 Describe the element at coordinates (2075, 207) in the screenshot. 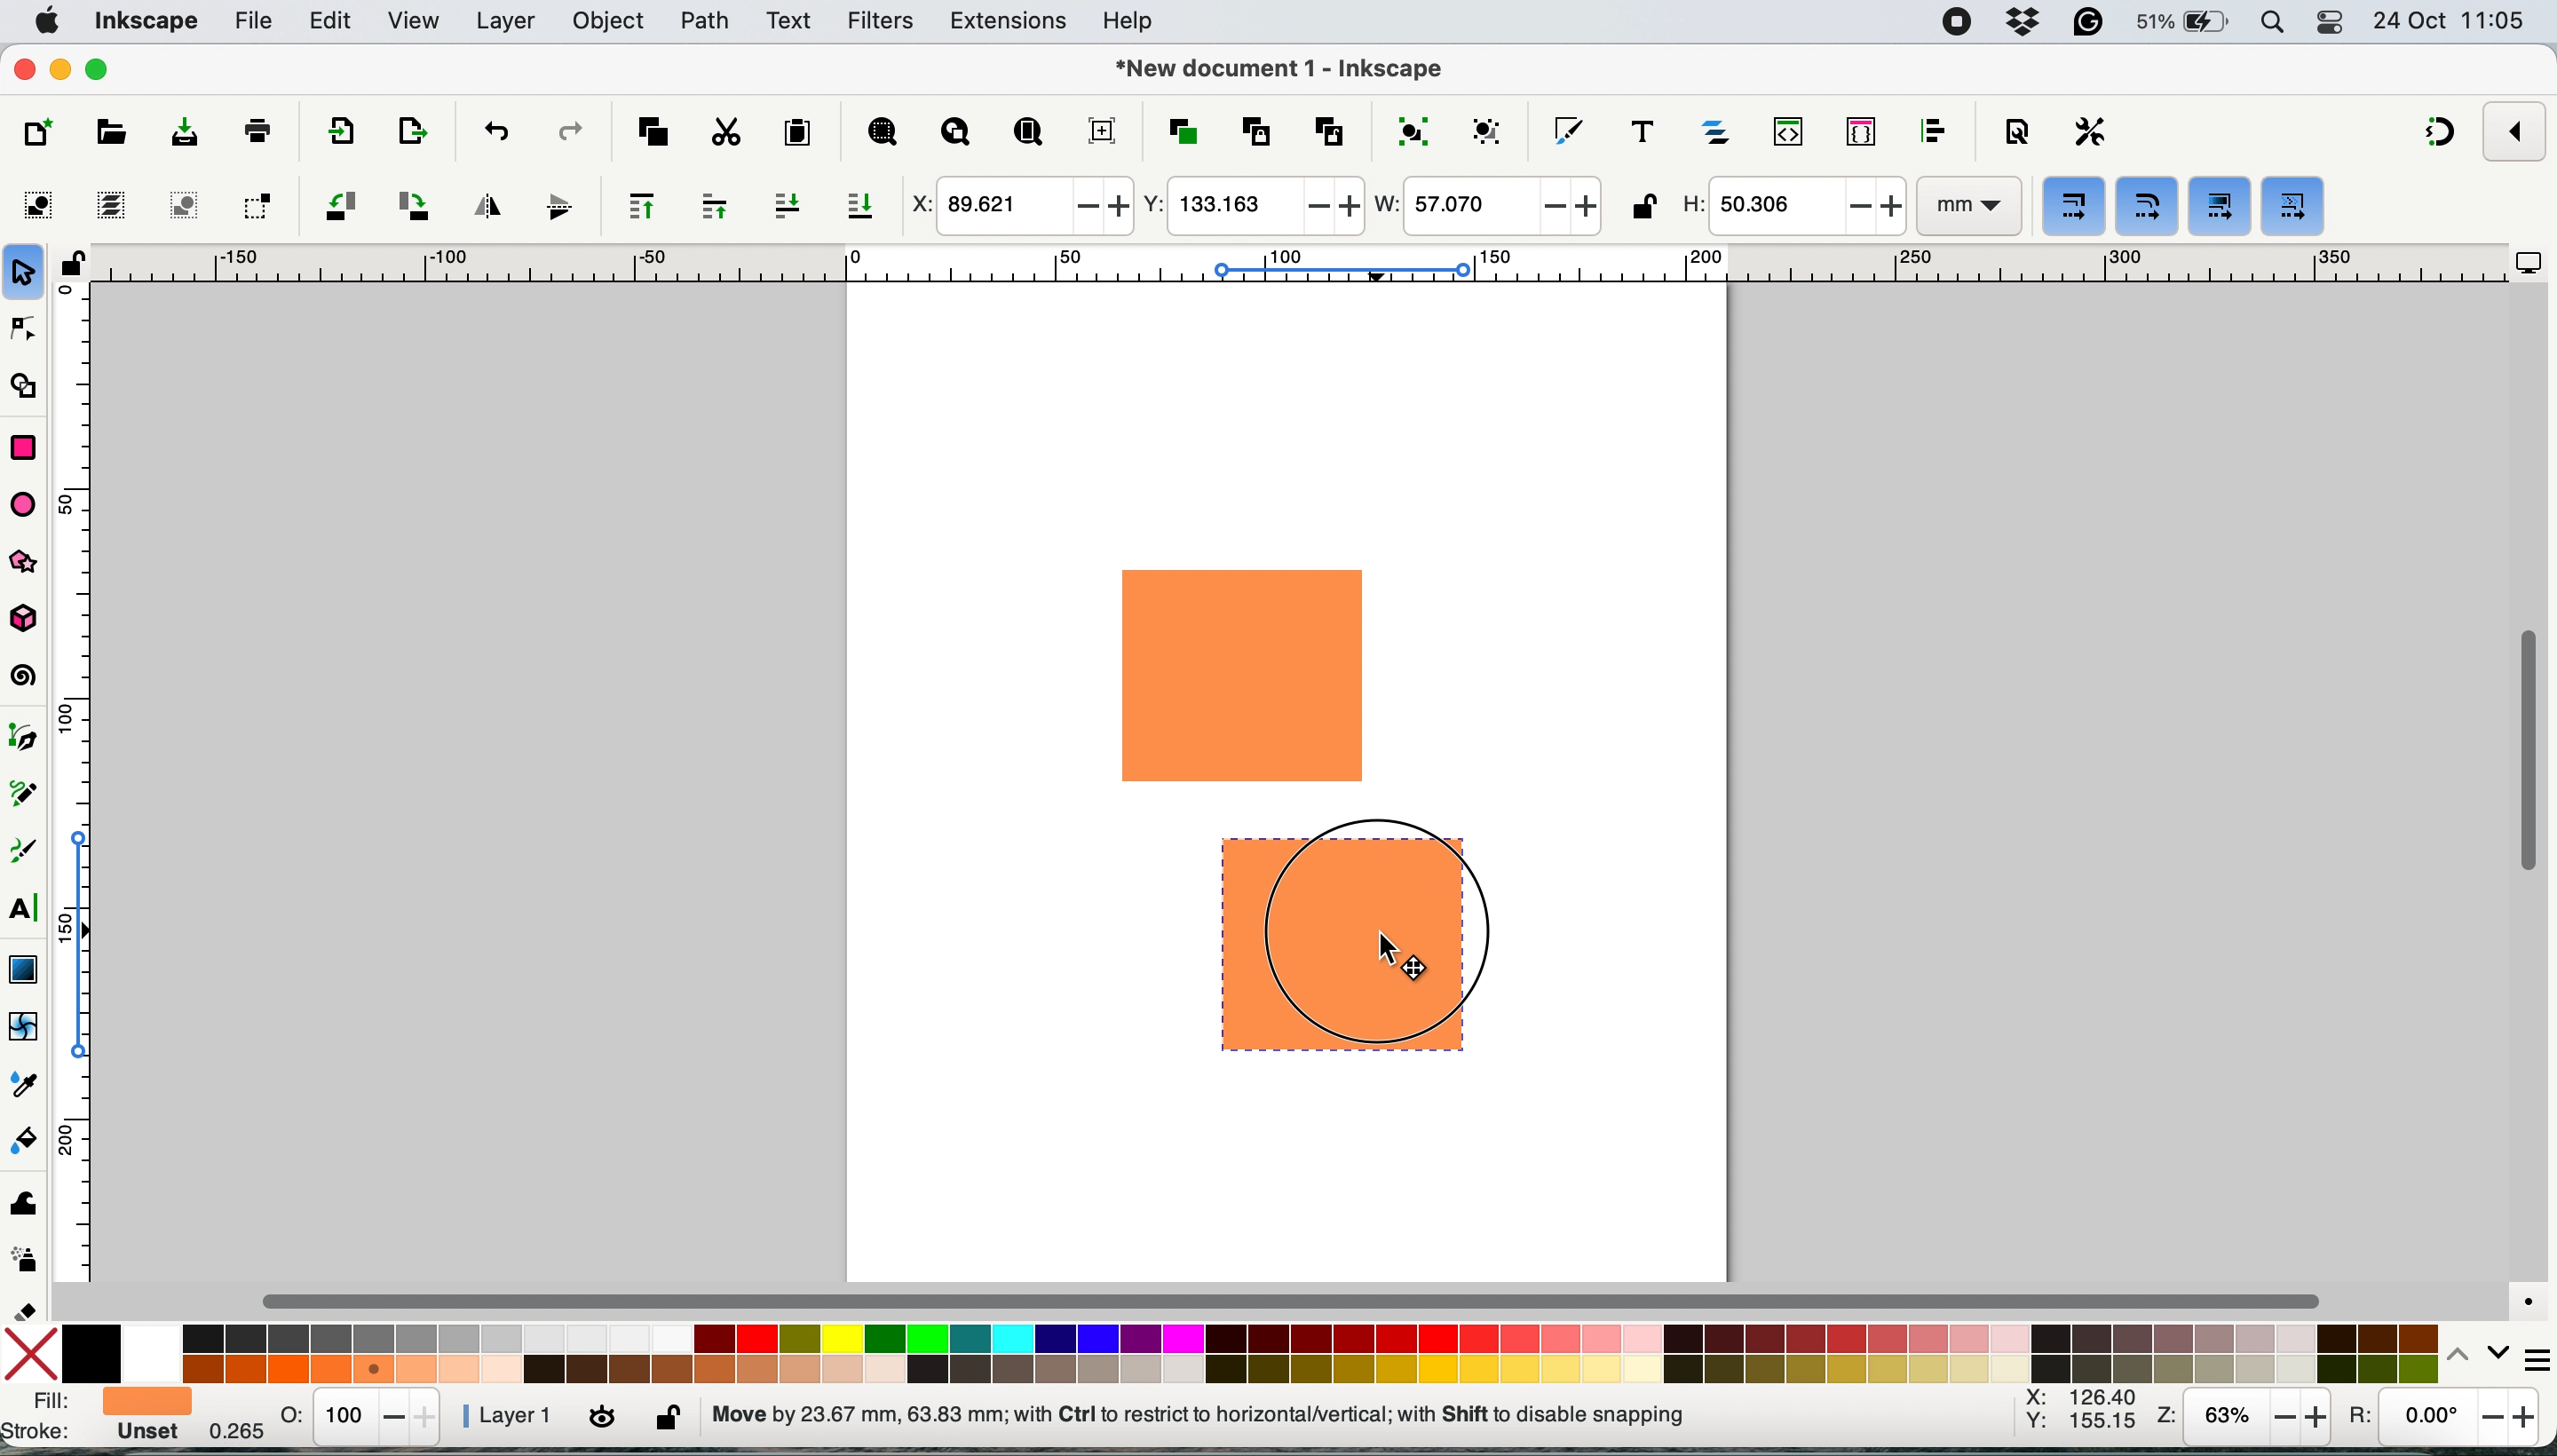

I see `when scaling objects scale the stroke width by same proportion` at that location.